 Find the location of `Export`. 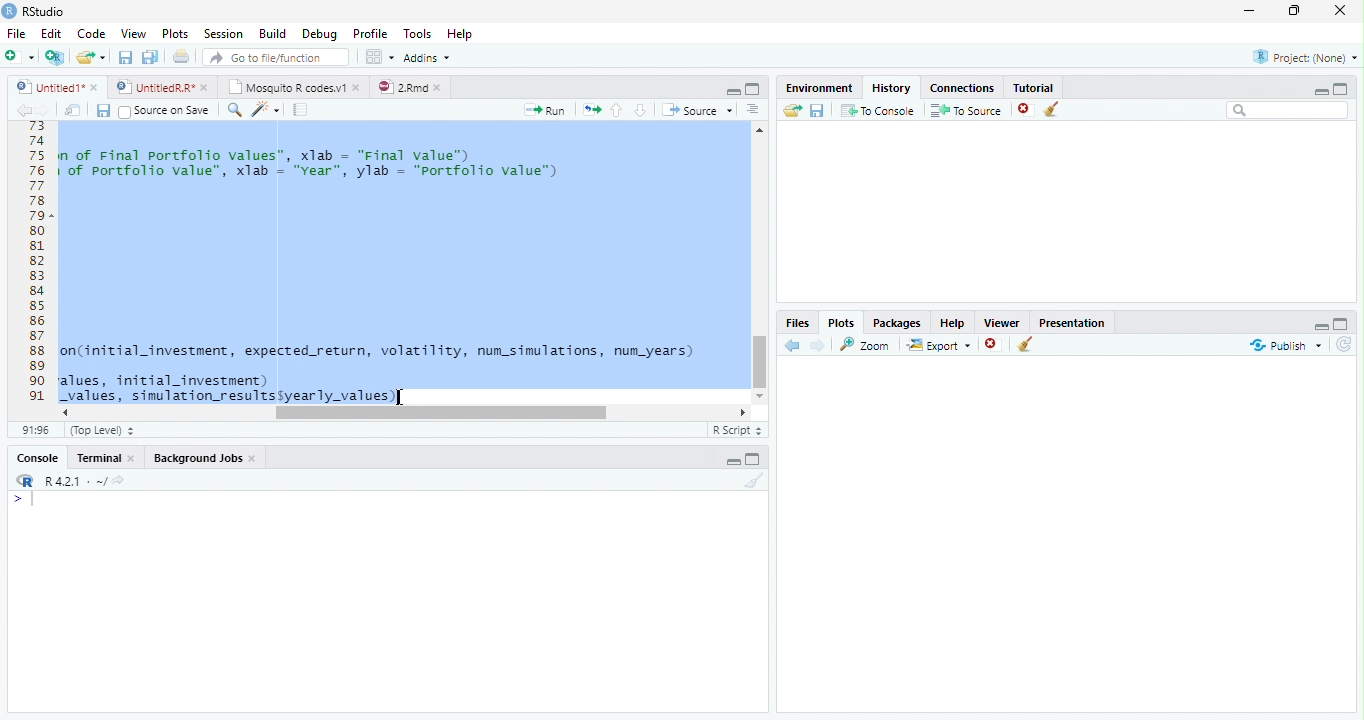

Export is located at coordinates (937, 345).